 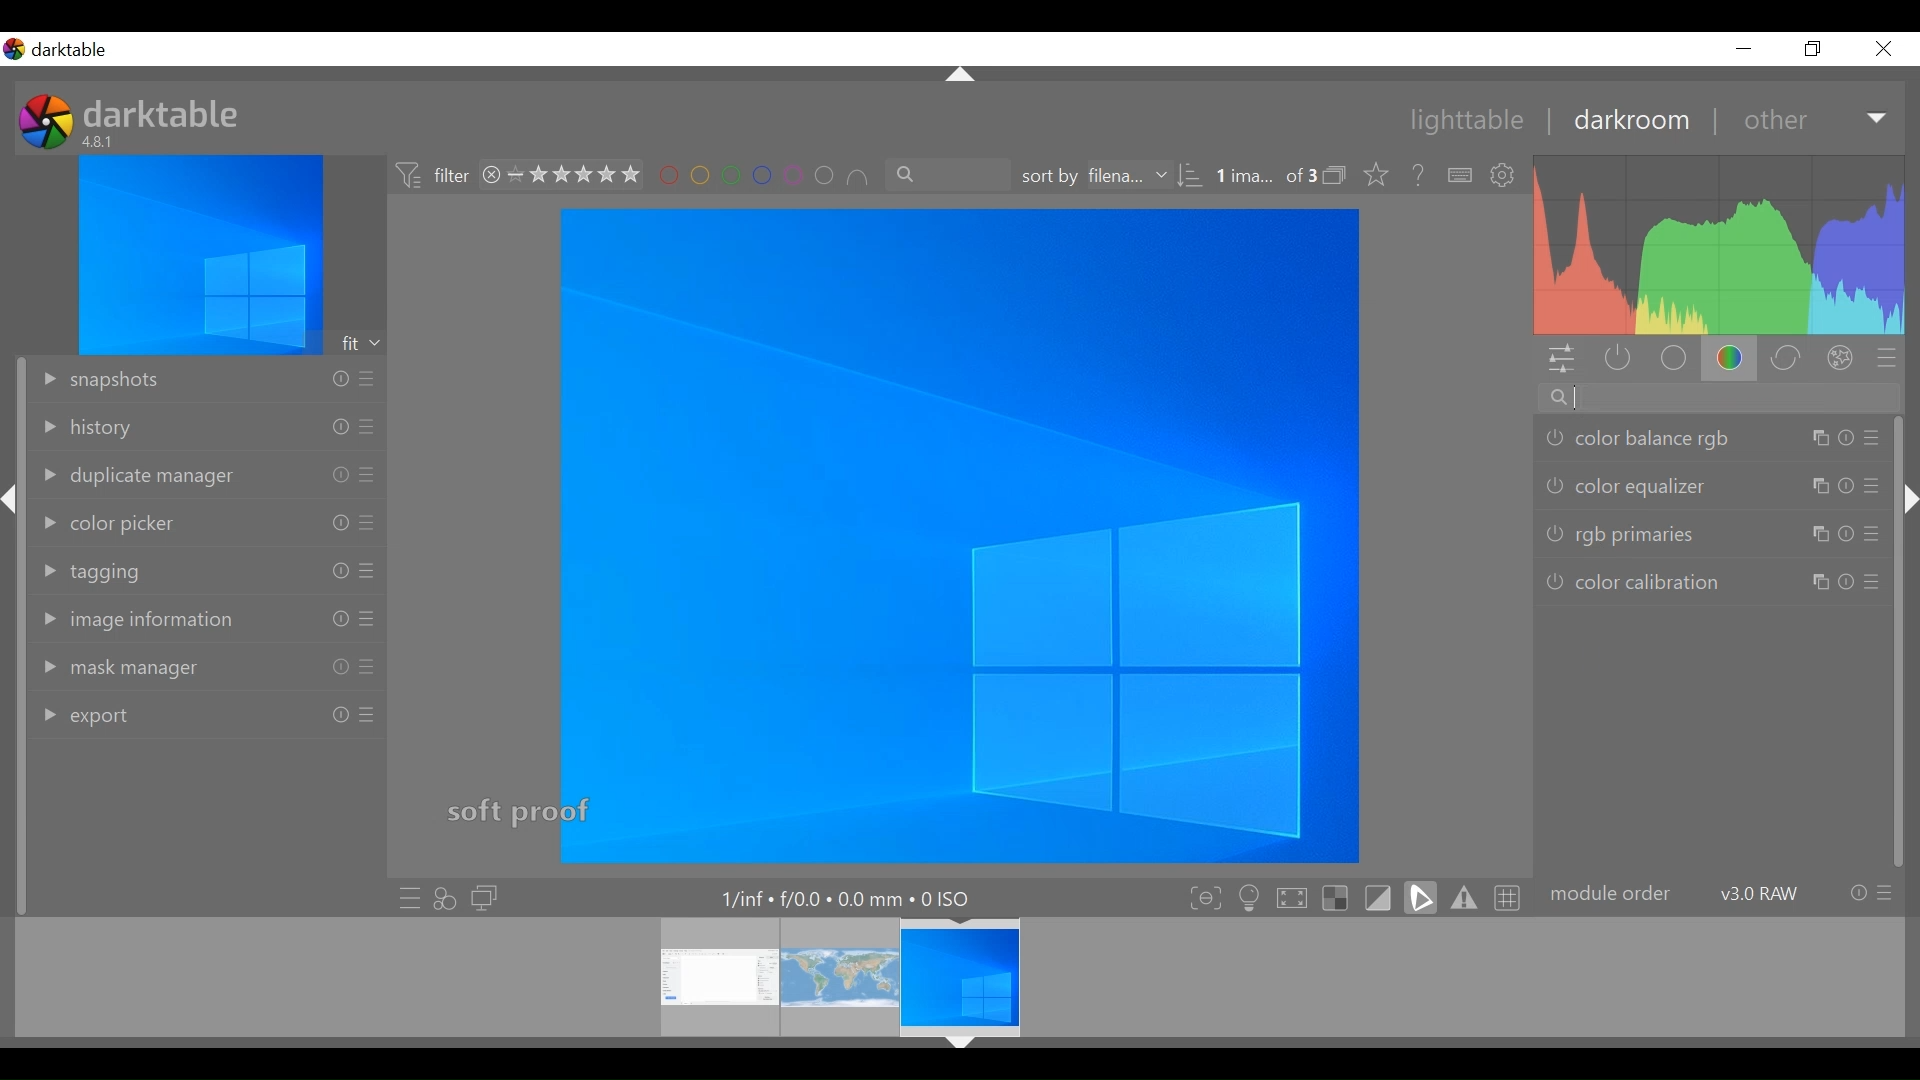 I want to click on filter by color label, so click(x=761, y=176).